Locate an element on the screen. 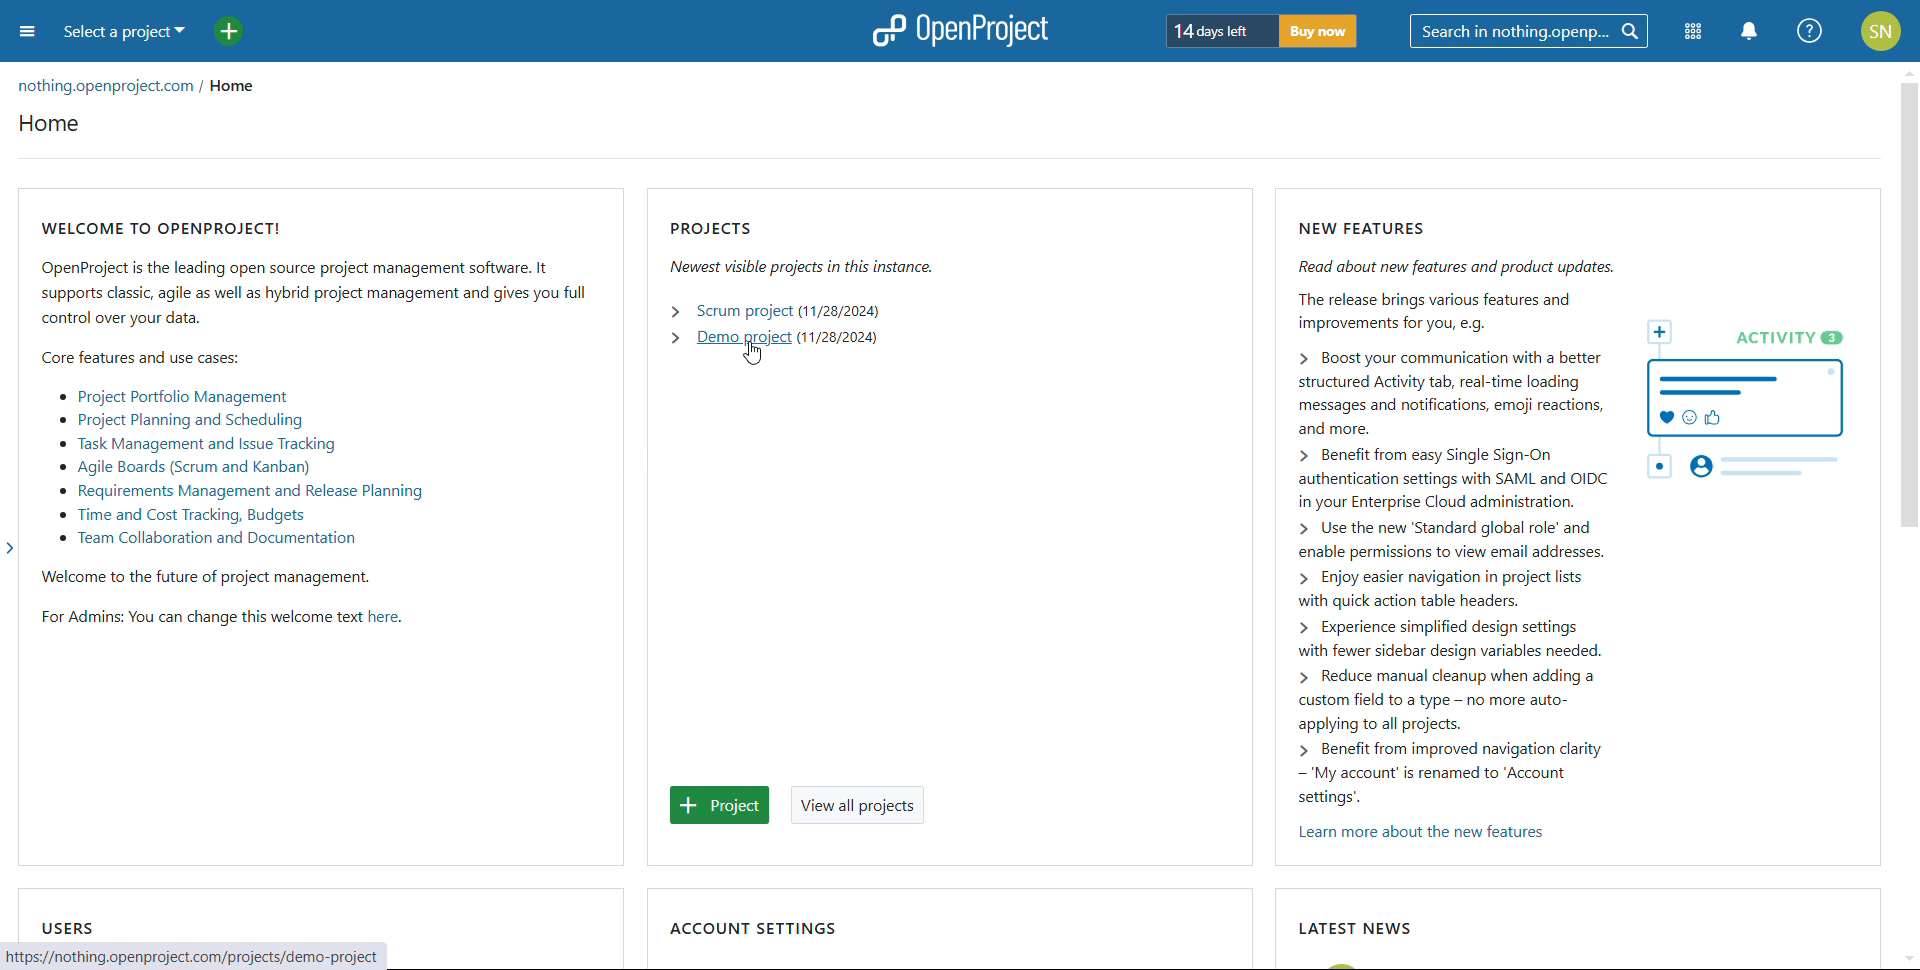  view all  projects is located at coordinates (856, 804).